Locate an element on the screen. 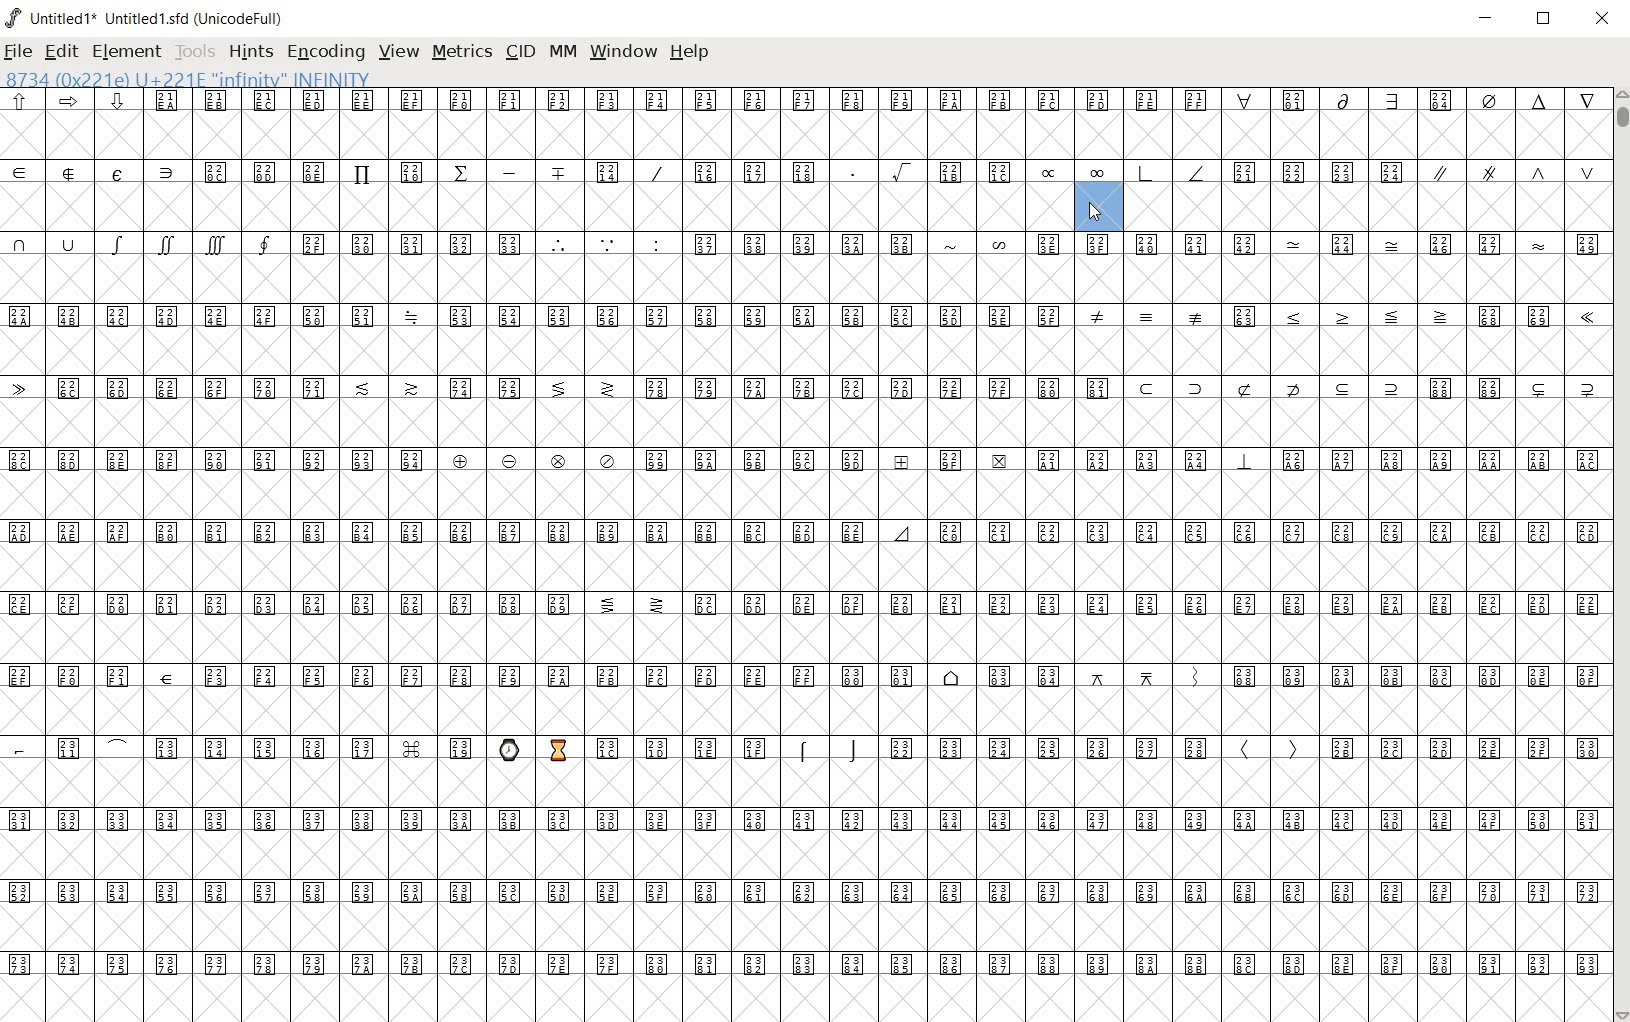  empty glyph slots is located at coordinates (805, 710).